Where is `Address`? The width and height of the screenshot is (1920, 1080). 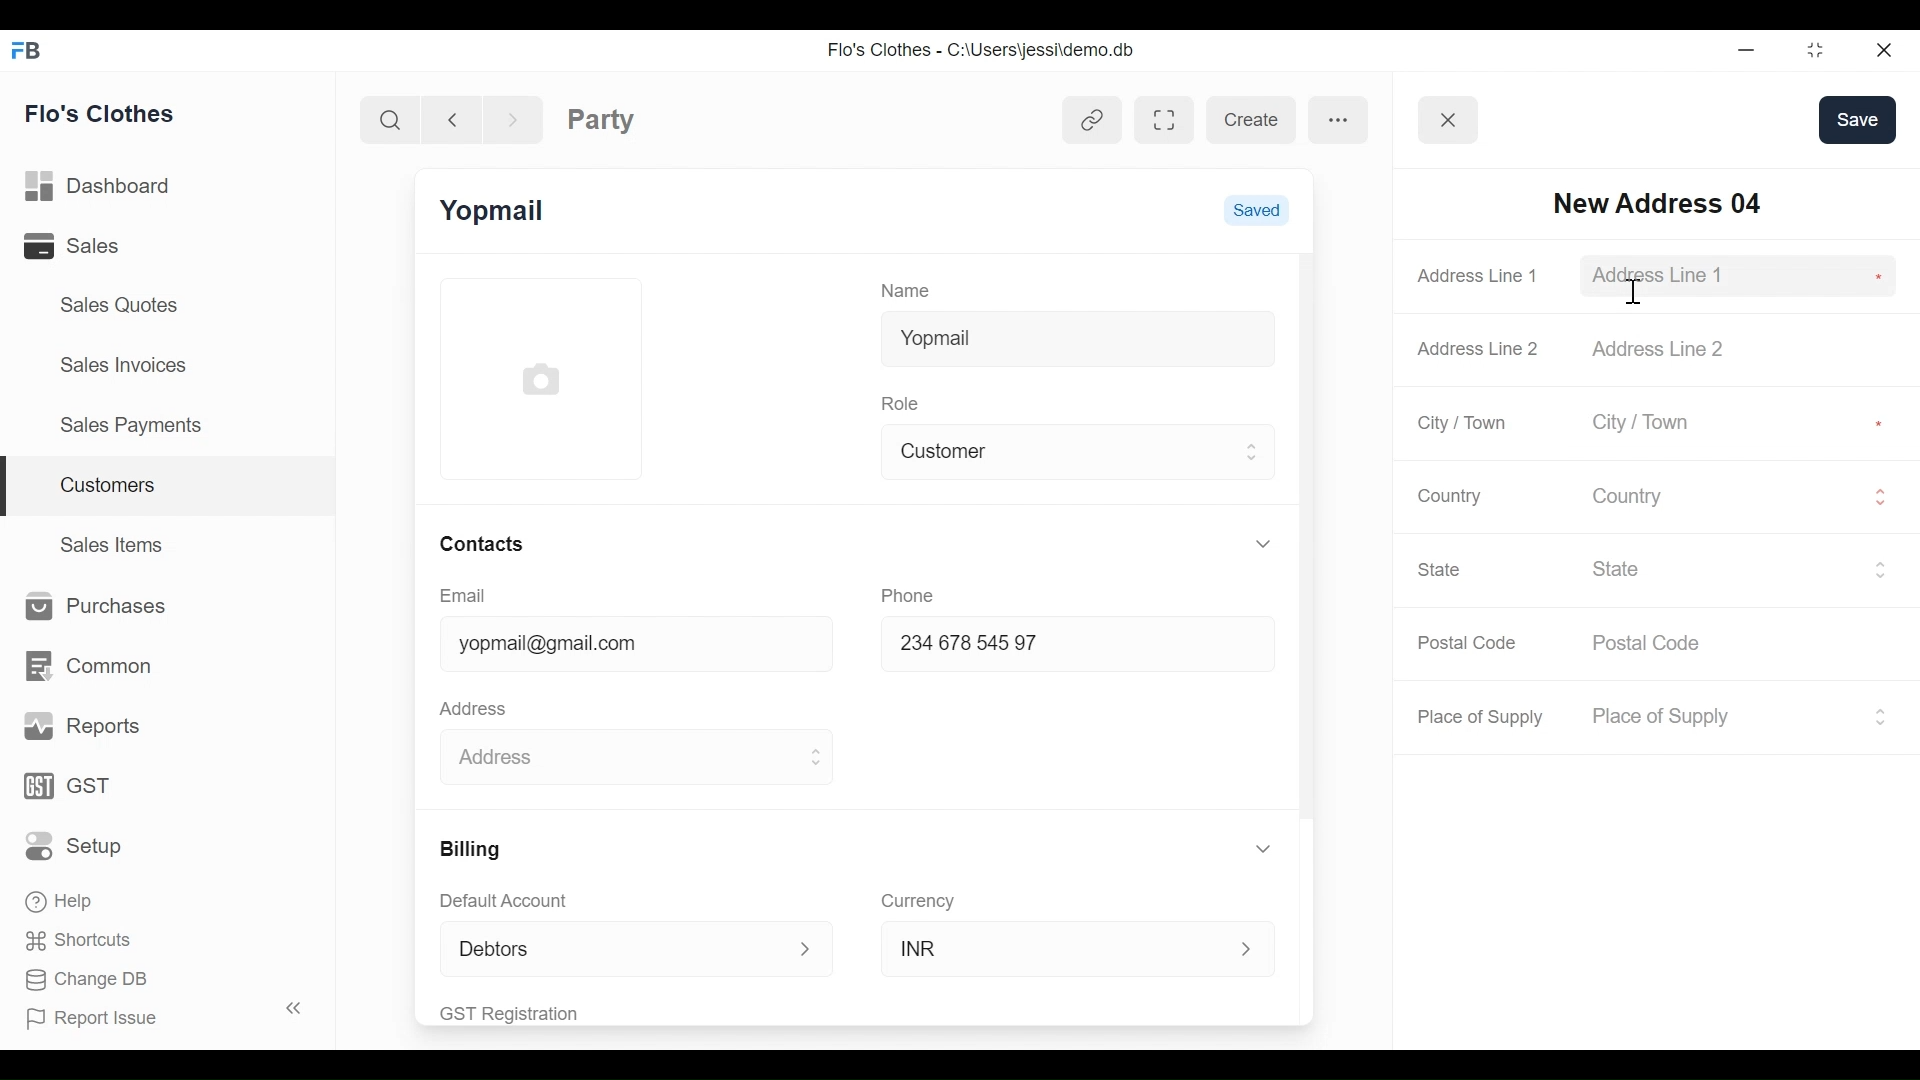
Address is located at coordinates (478, 706).